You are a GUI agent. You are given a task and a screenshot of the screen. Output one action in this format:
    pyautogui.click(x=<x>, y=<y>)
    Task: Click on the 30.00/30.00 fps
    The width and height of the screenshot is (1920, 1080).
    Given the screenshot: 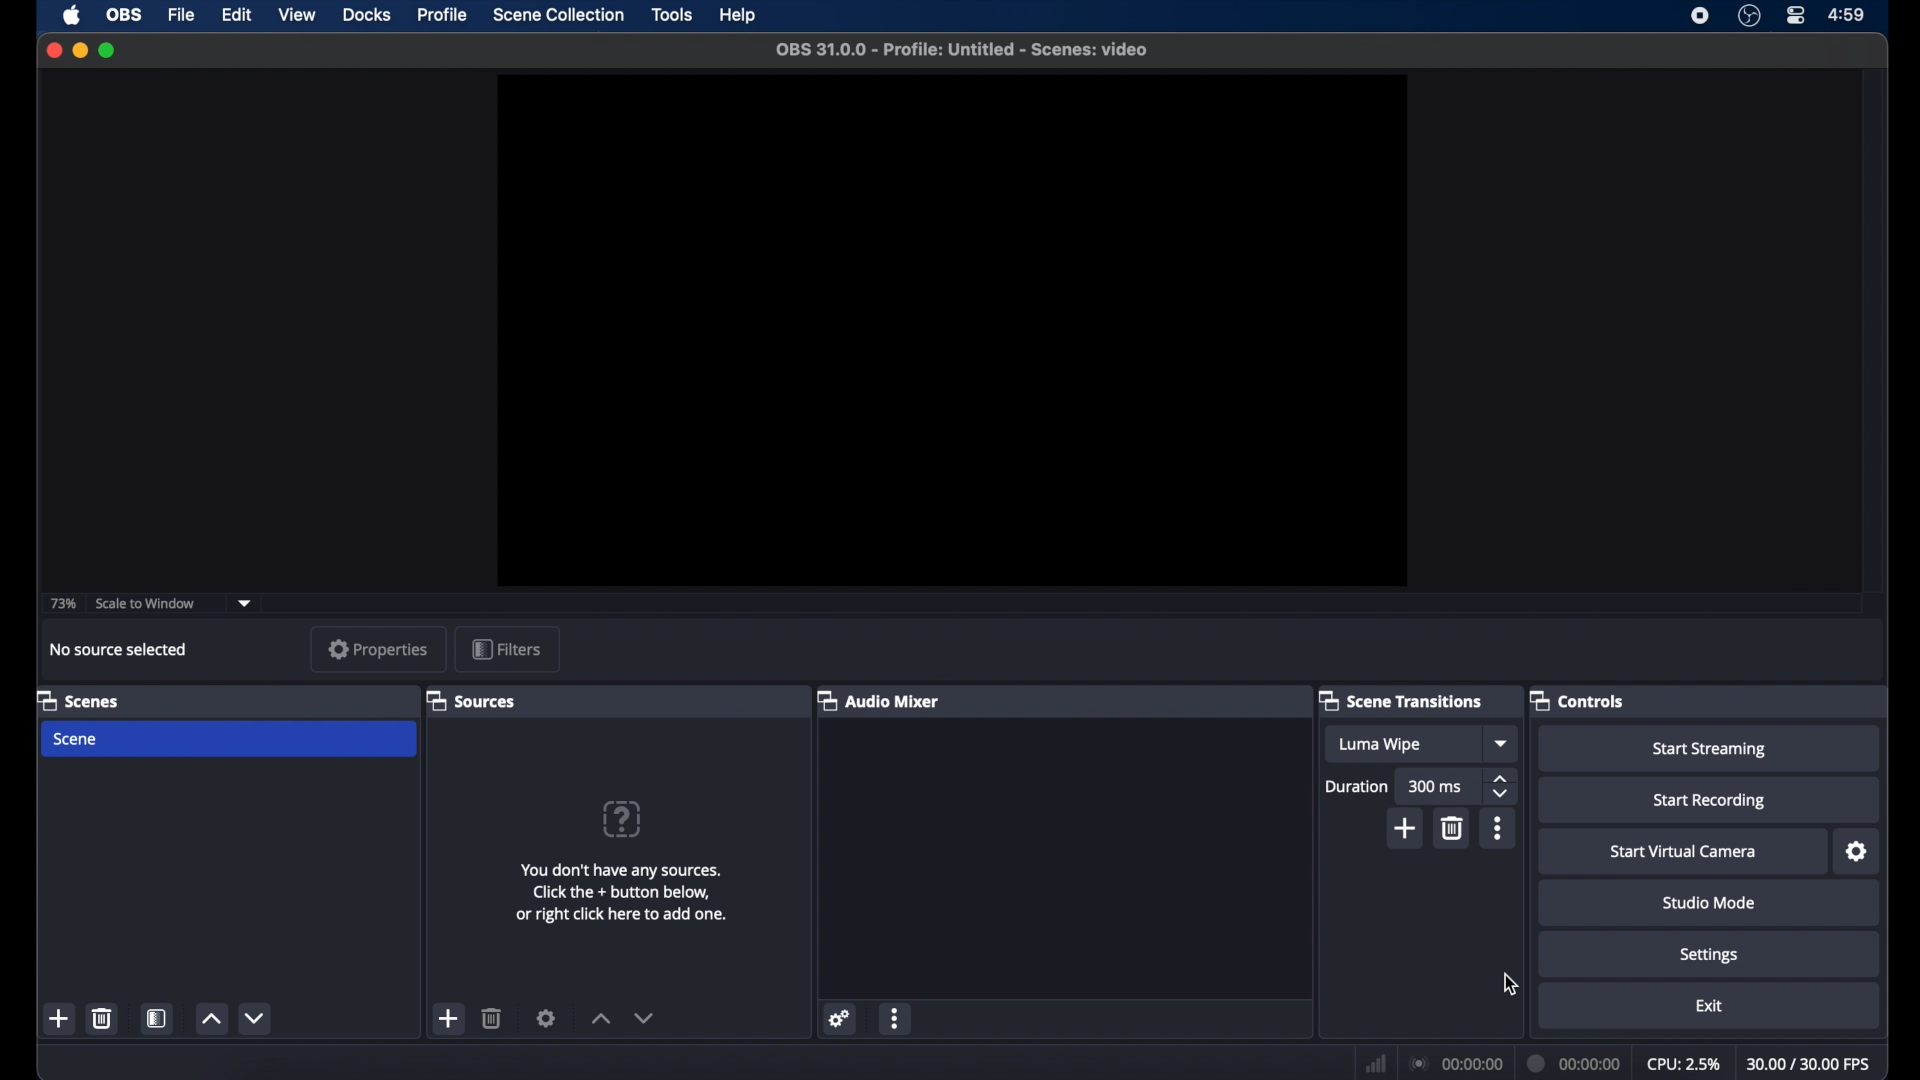 What is the action you would take?
    pyautogui.click(x=1810, y=1063)
    